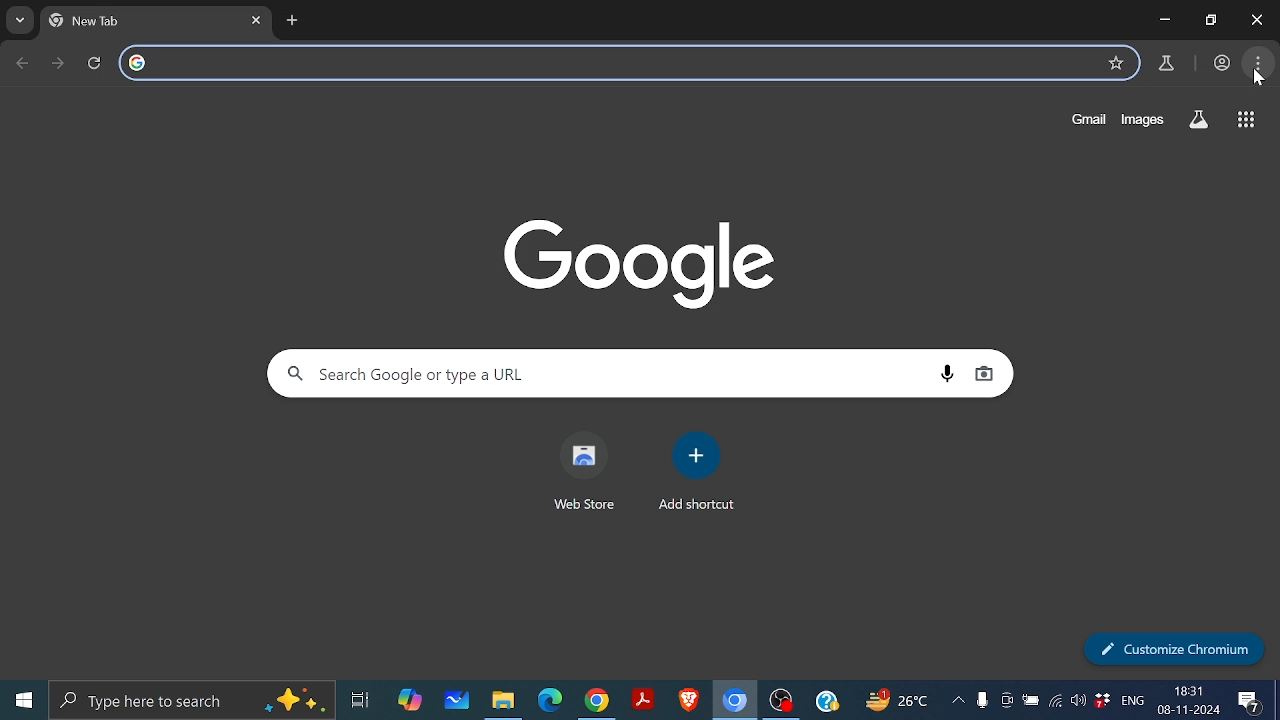 The width and height of the screenshot is (1280, 720). I want to click on Audio search, so click(947, 374).